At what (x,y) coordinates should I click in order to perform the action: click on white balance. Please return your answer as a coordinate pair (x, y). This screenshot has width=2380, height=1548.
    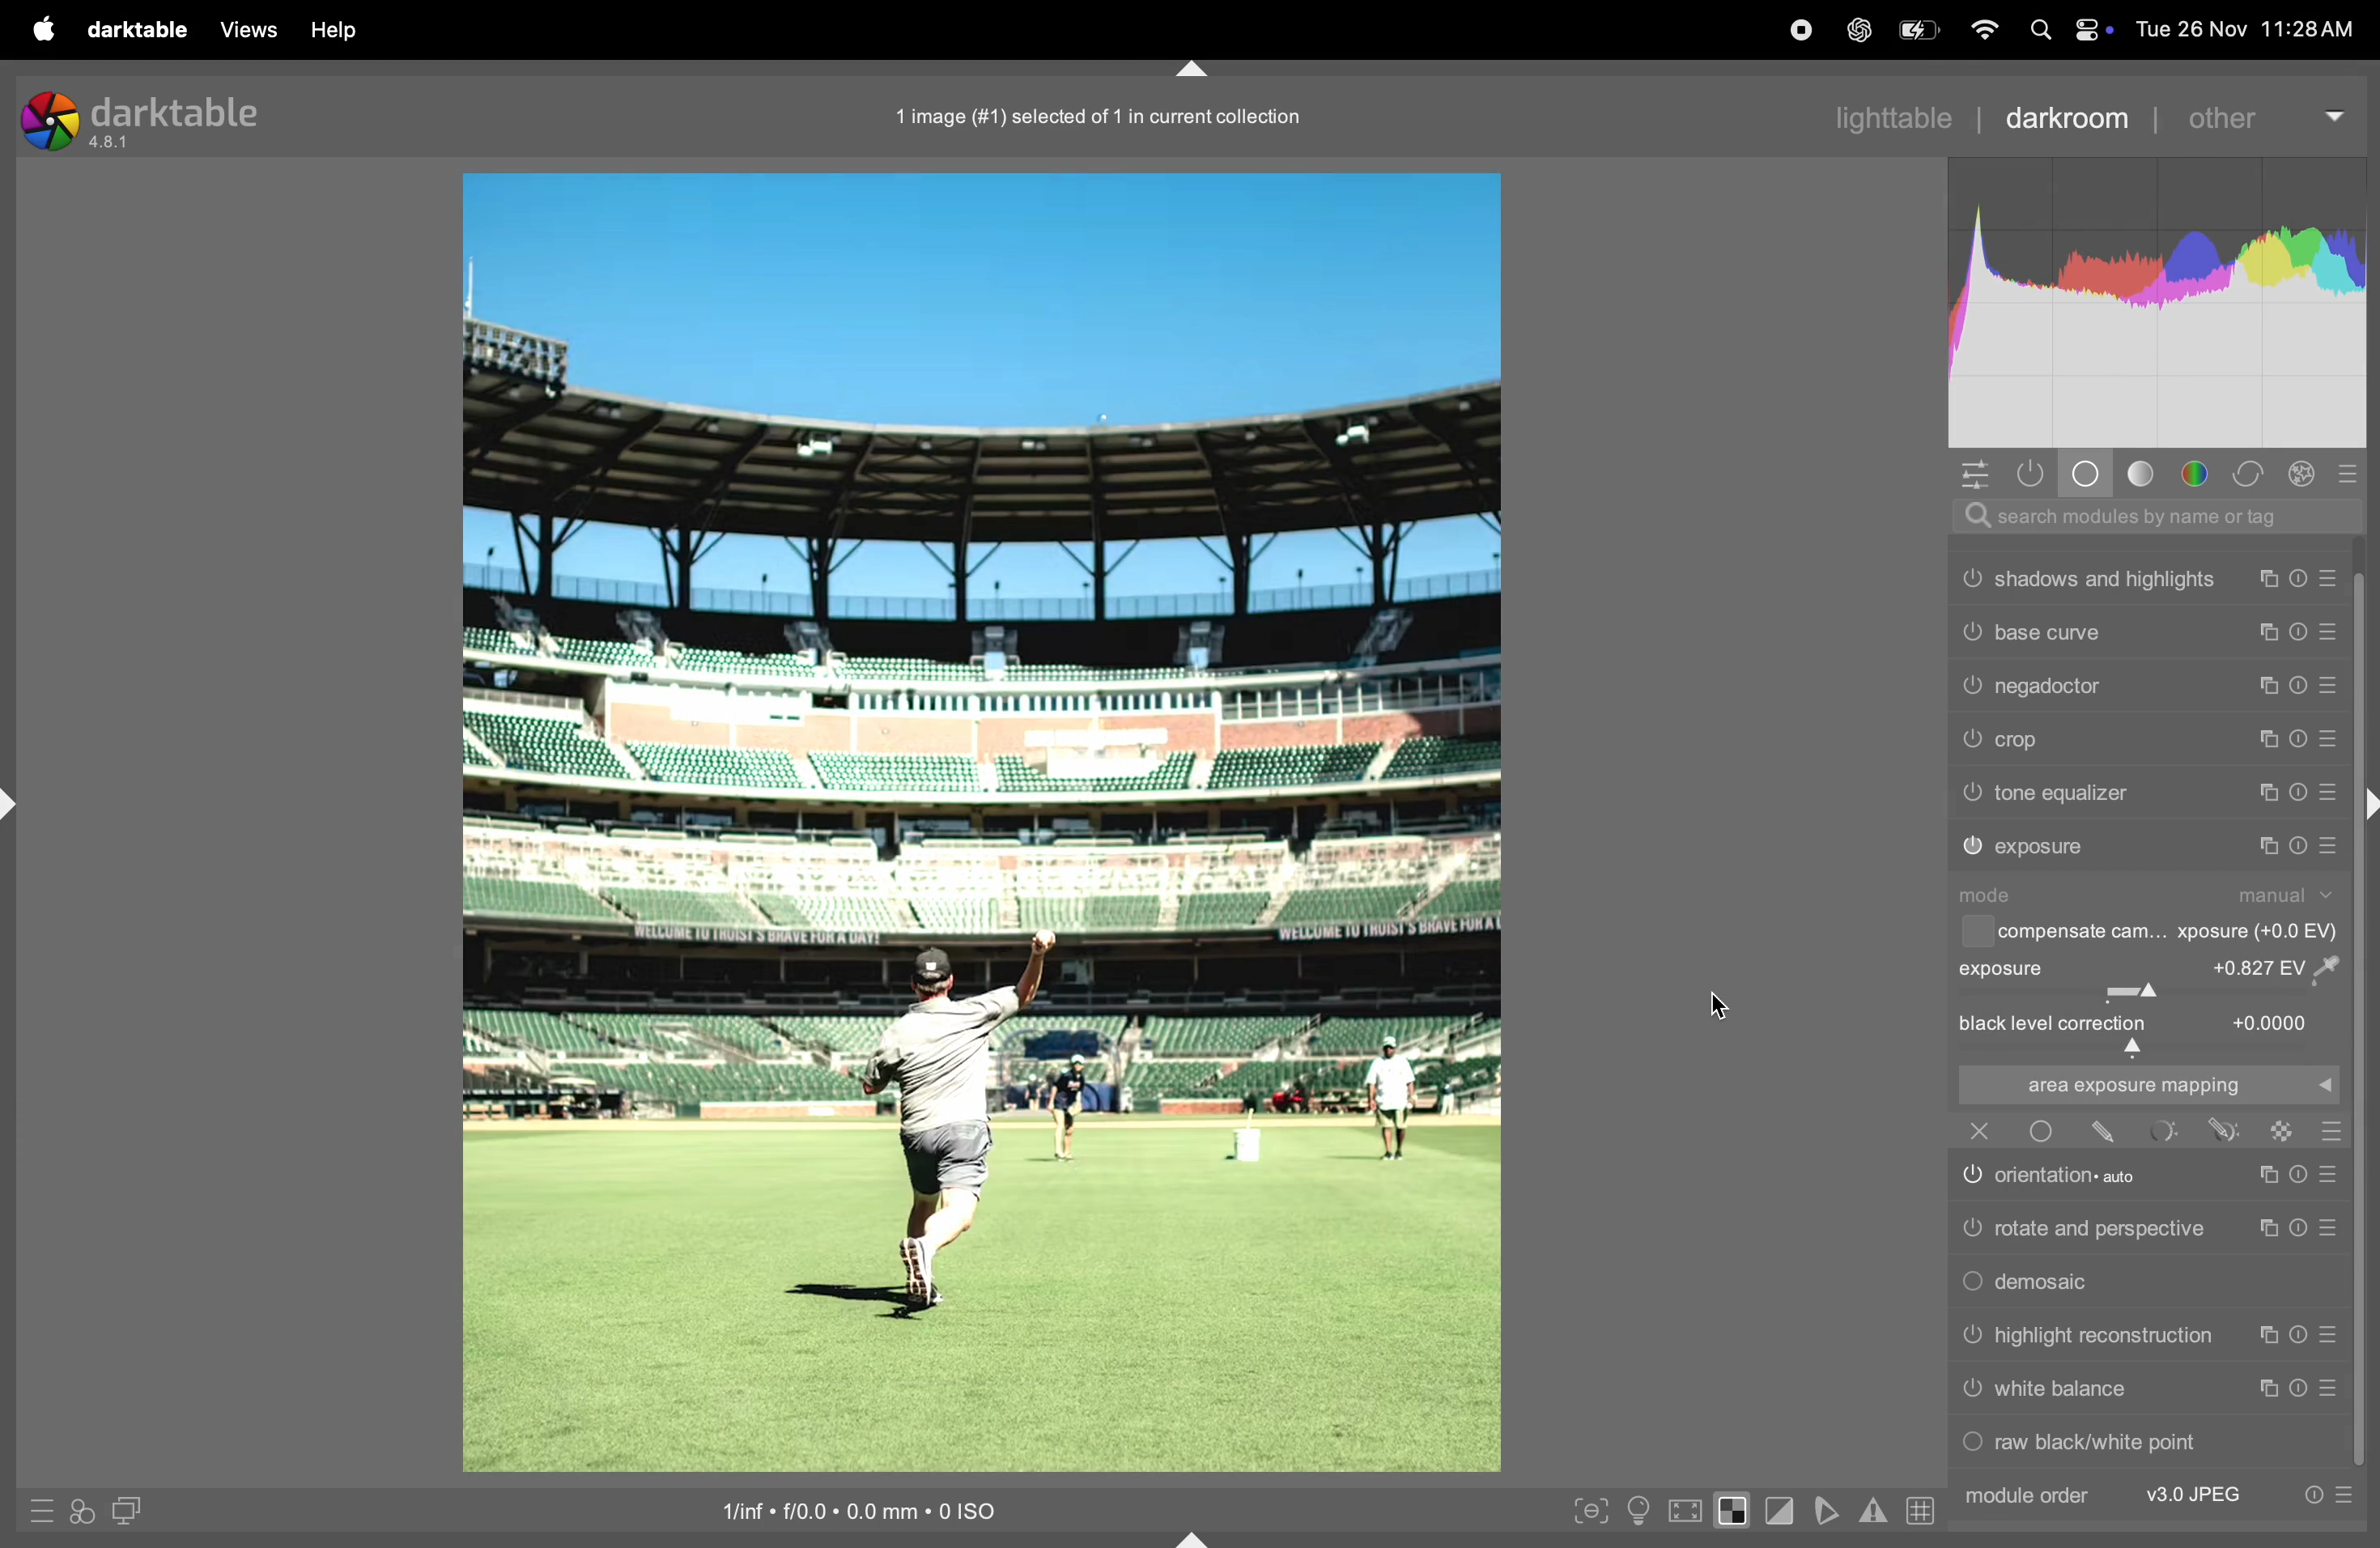
    Looking at the image, I should click on (2062, 1389).